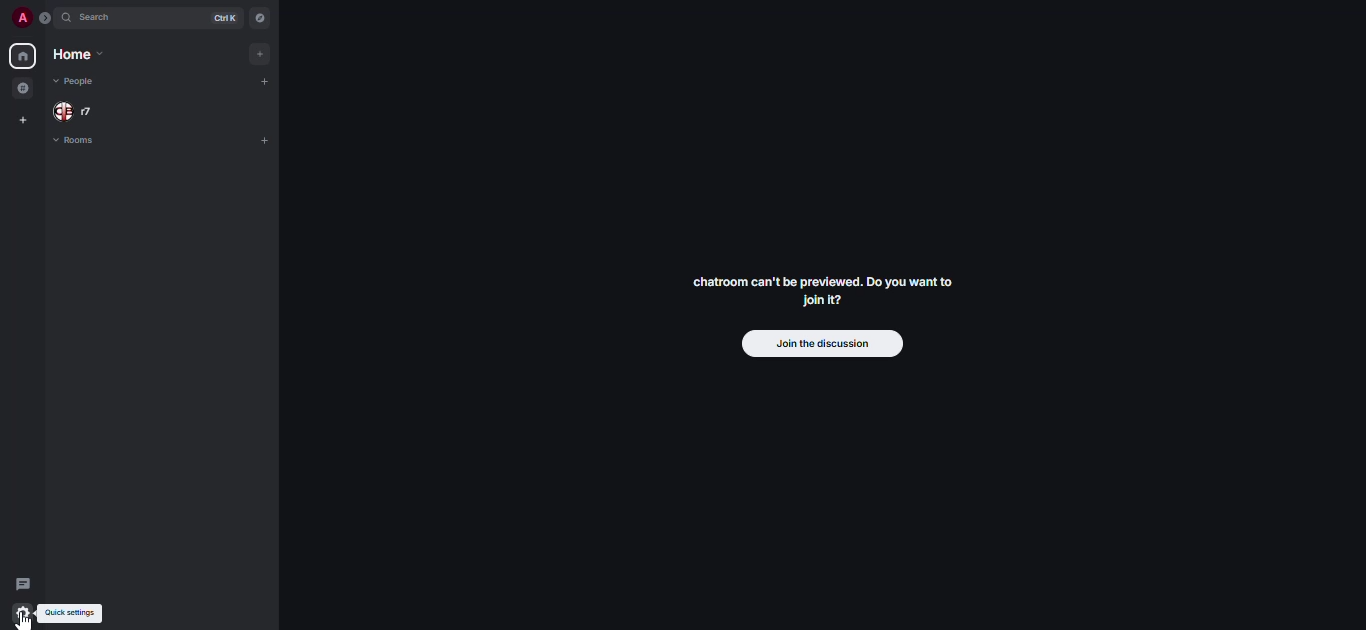 Image resolution: width=1366 pixels, height=630 pixels. I want to click on add, so click(256, 54).